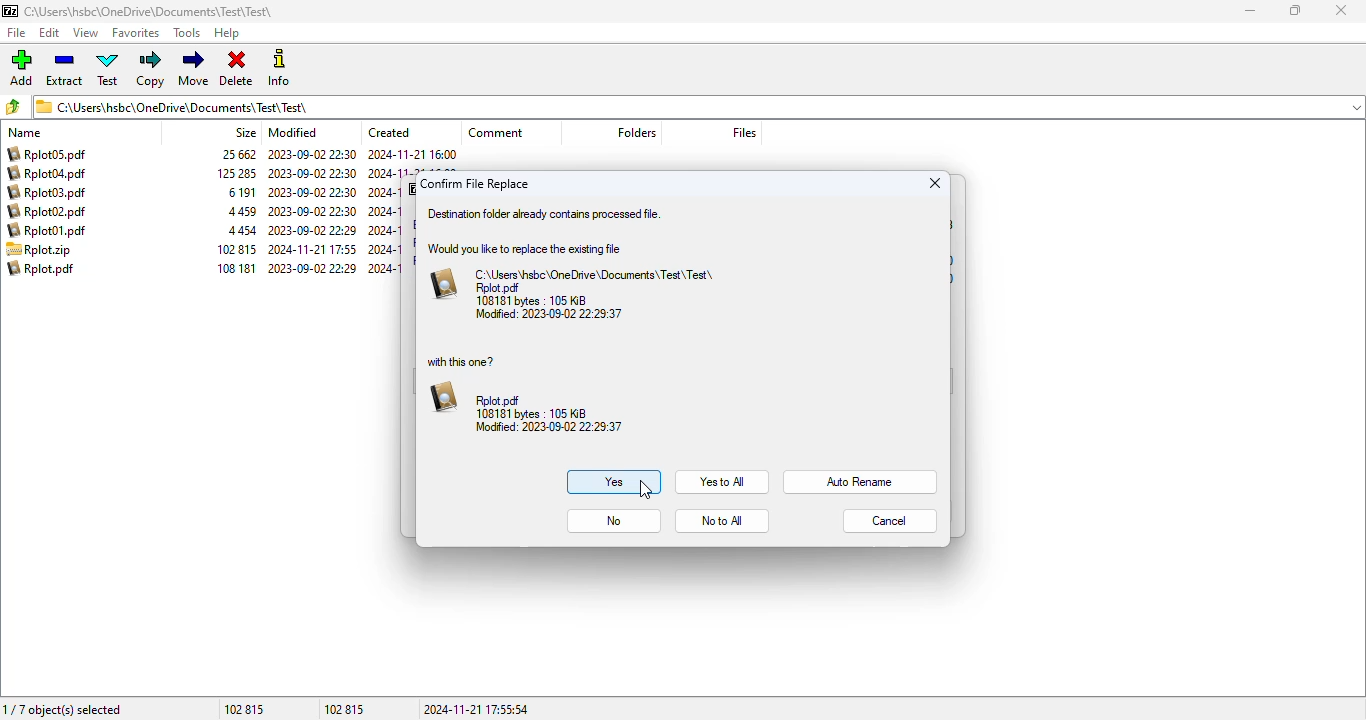  What do you see at coordinates (862, 480) in the screenshot?
I see `Auto Rename` at bounding box center [862, 480].